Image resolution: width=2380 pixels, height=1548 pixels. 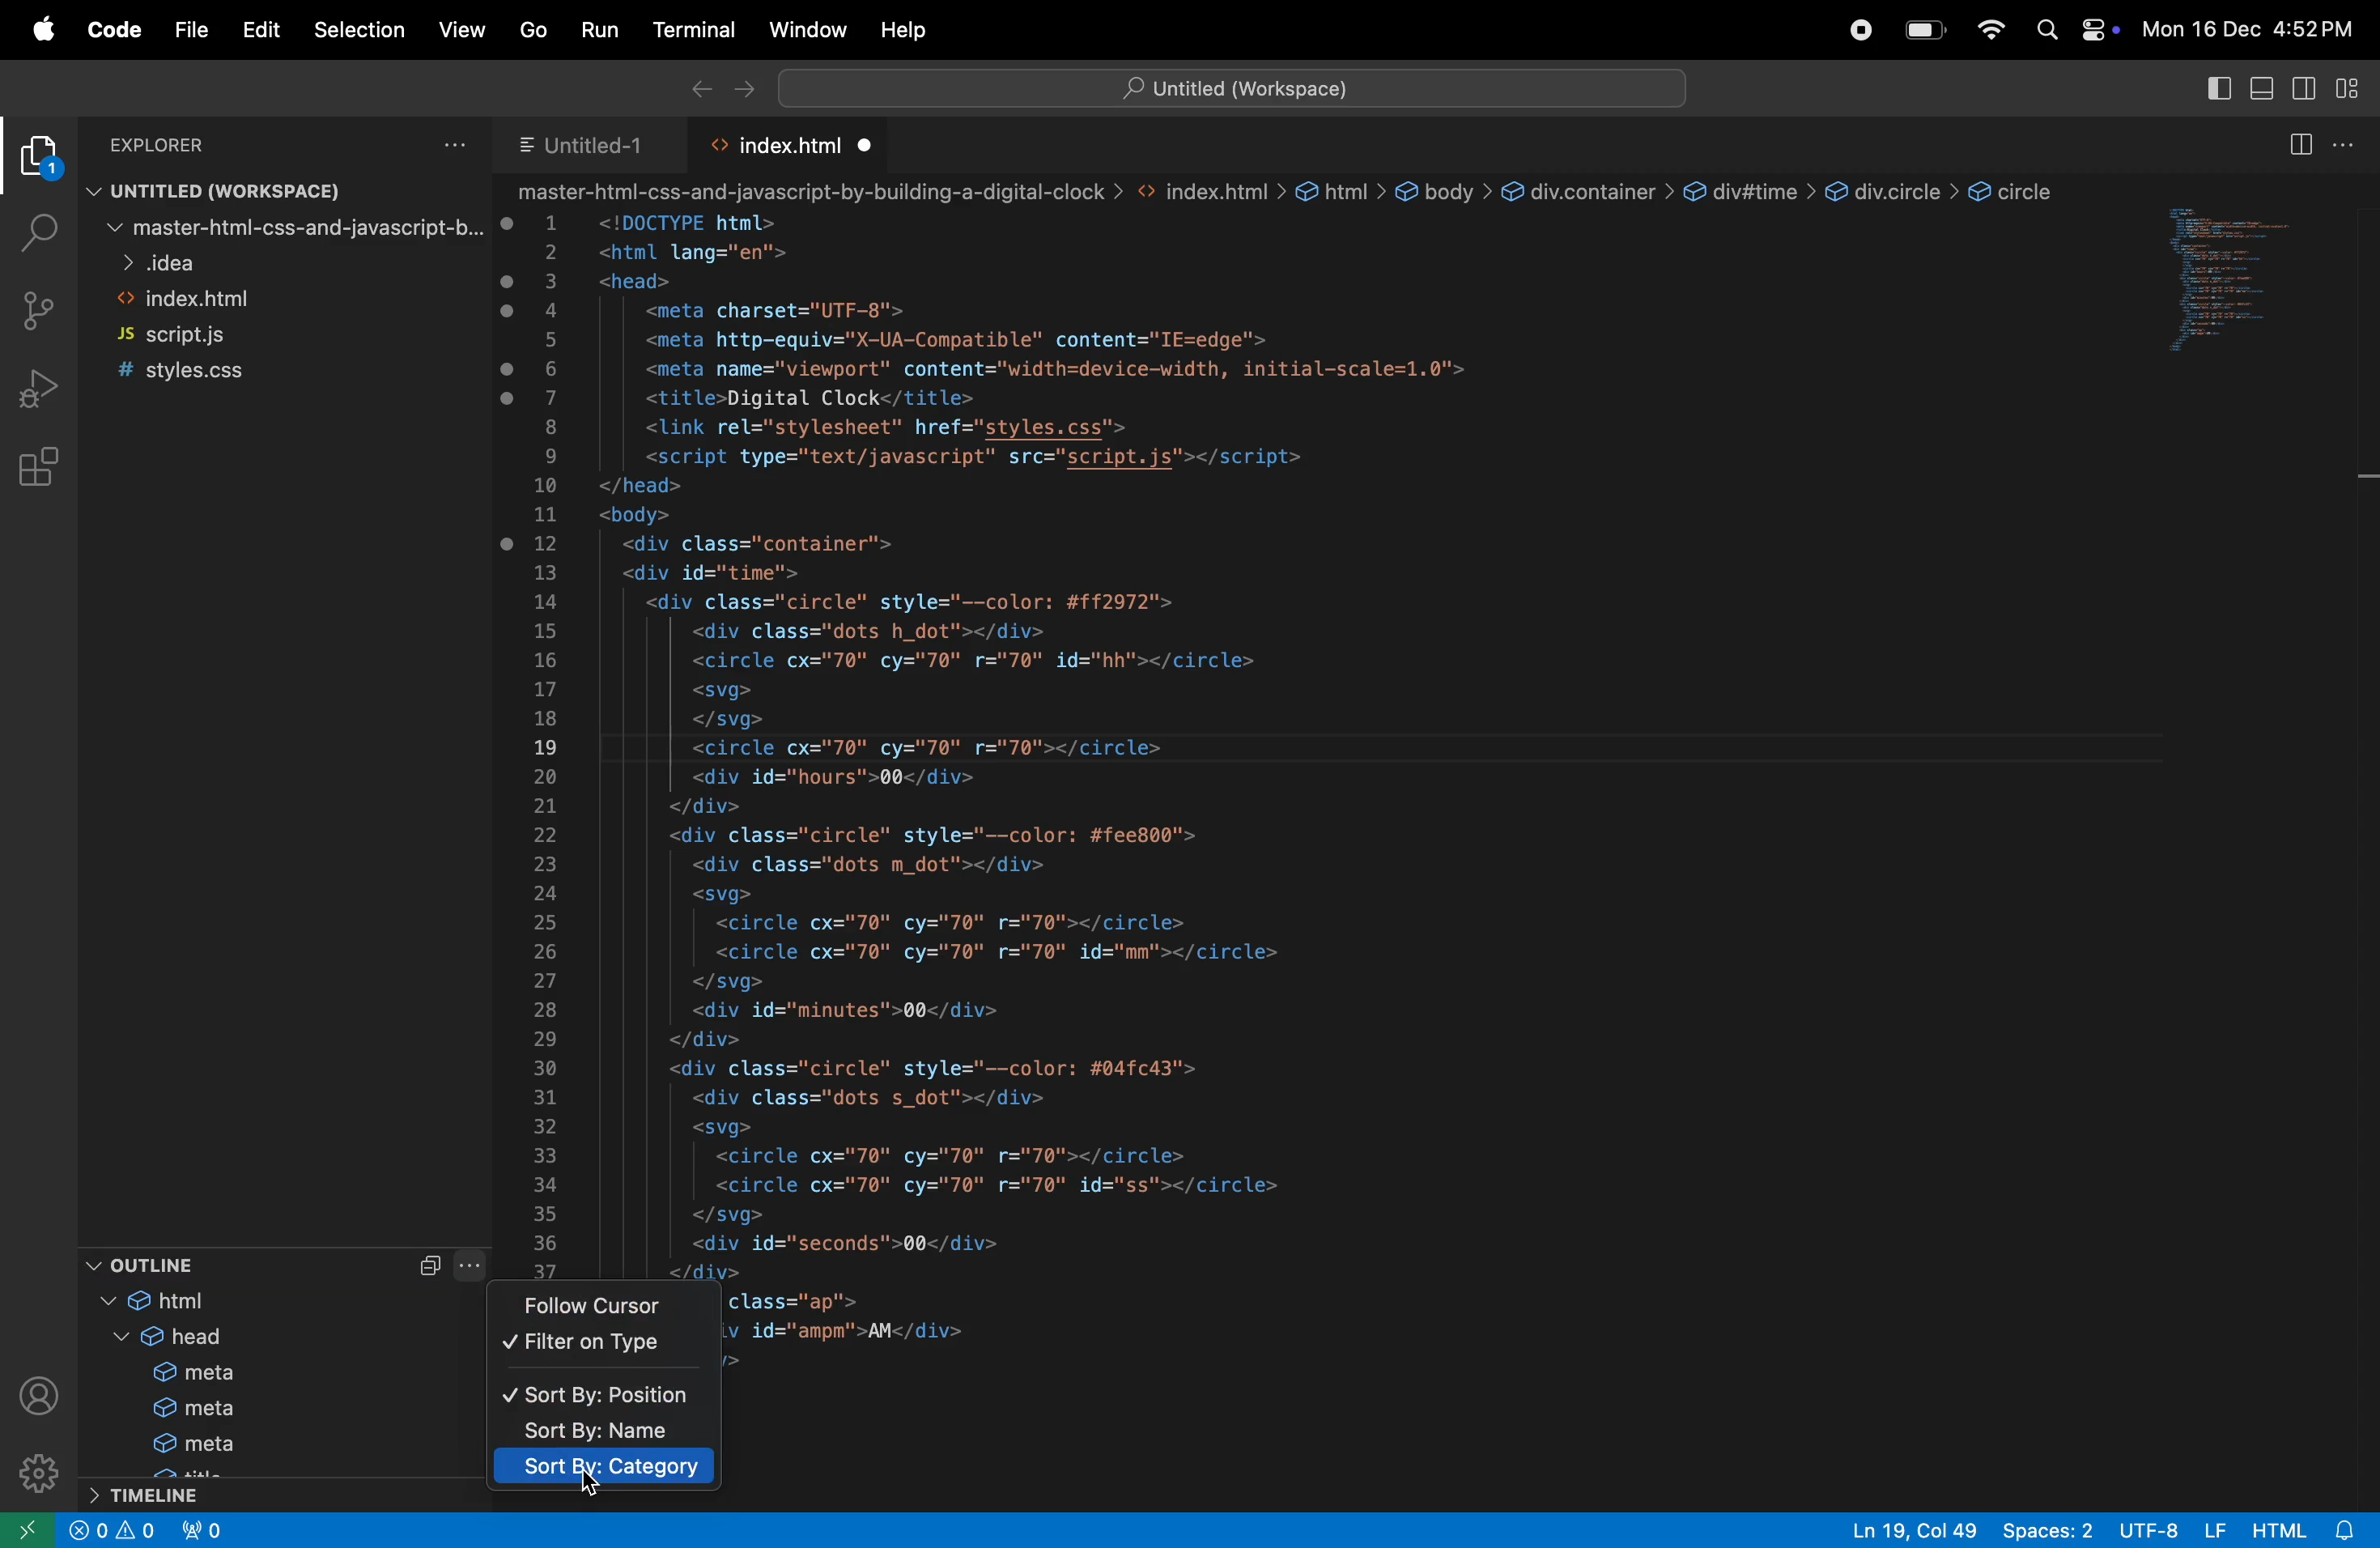 I want to click on html alert, so click(x=2298, y=1530).